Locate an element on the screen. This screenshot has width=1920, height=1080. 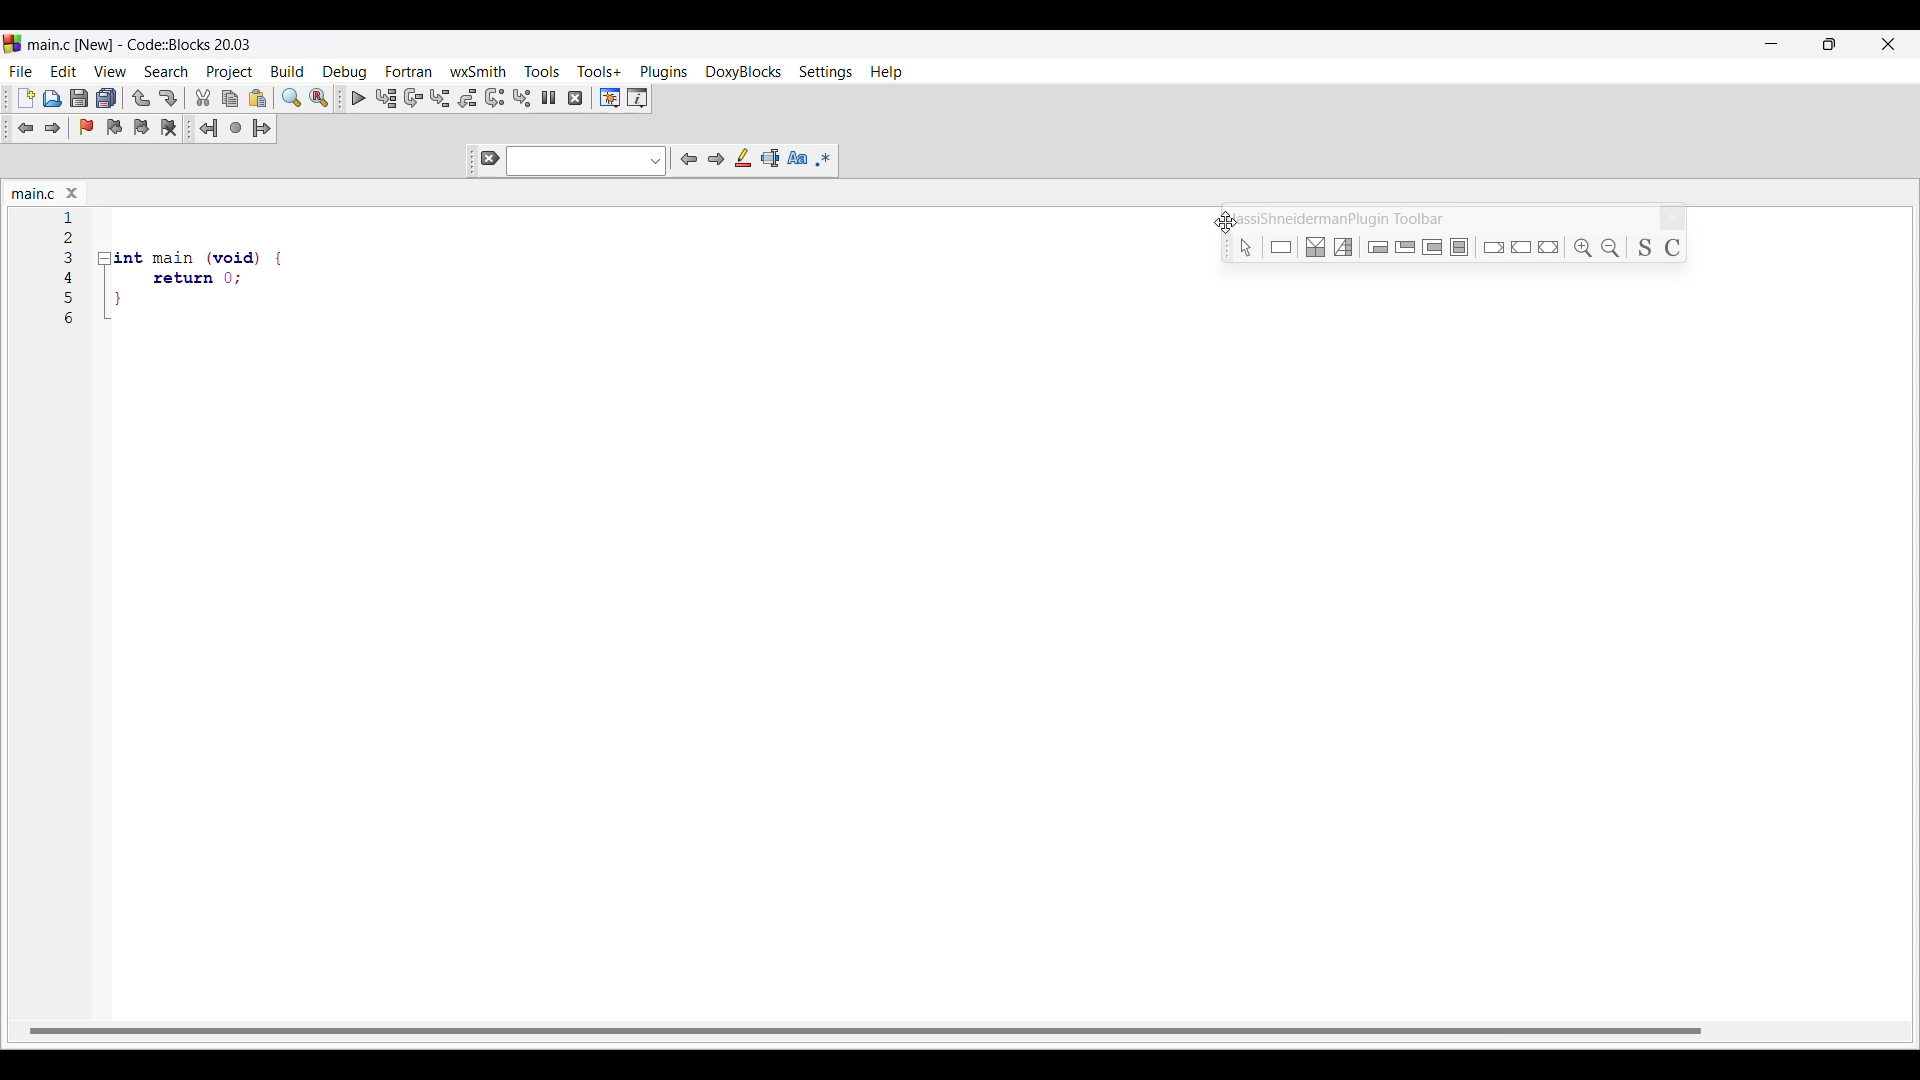
Next line is located at coordinates (413, 98).